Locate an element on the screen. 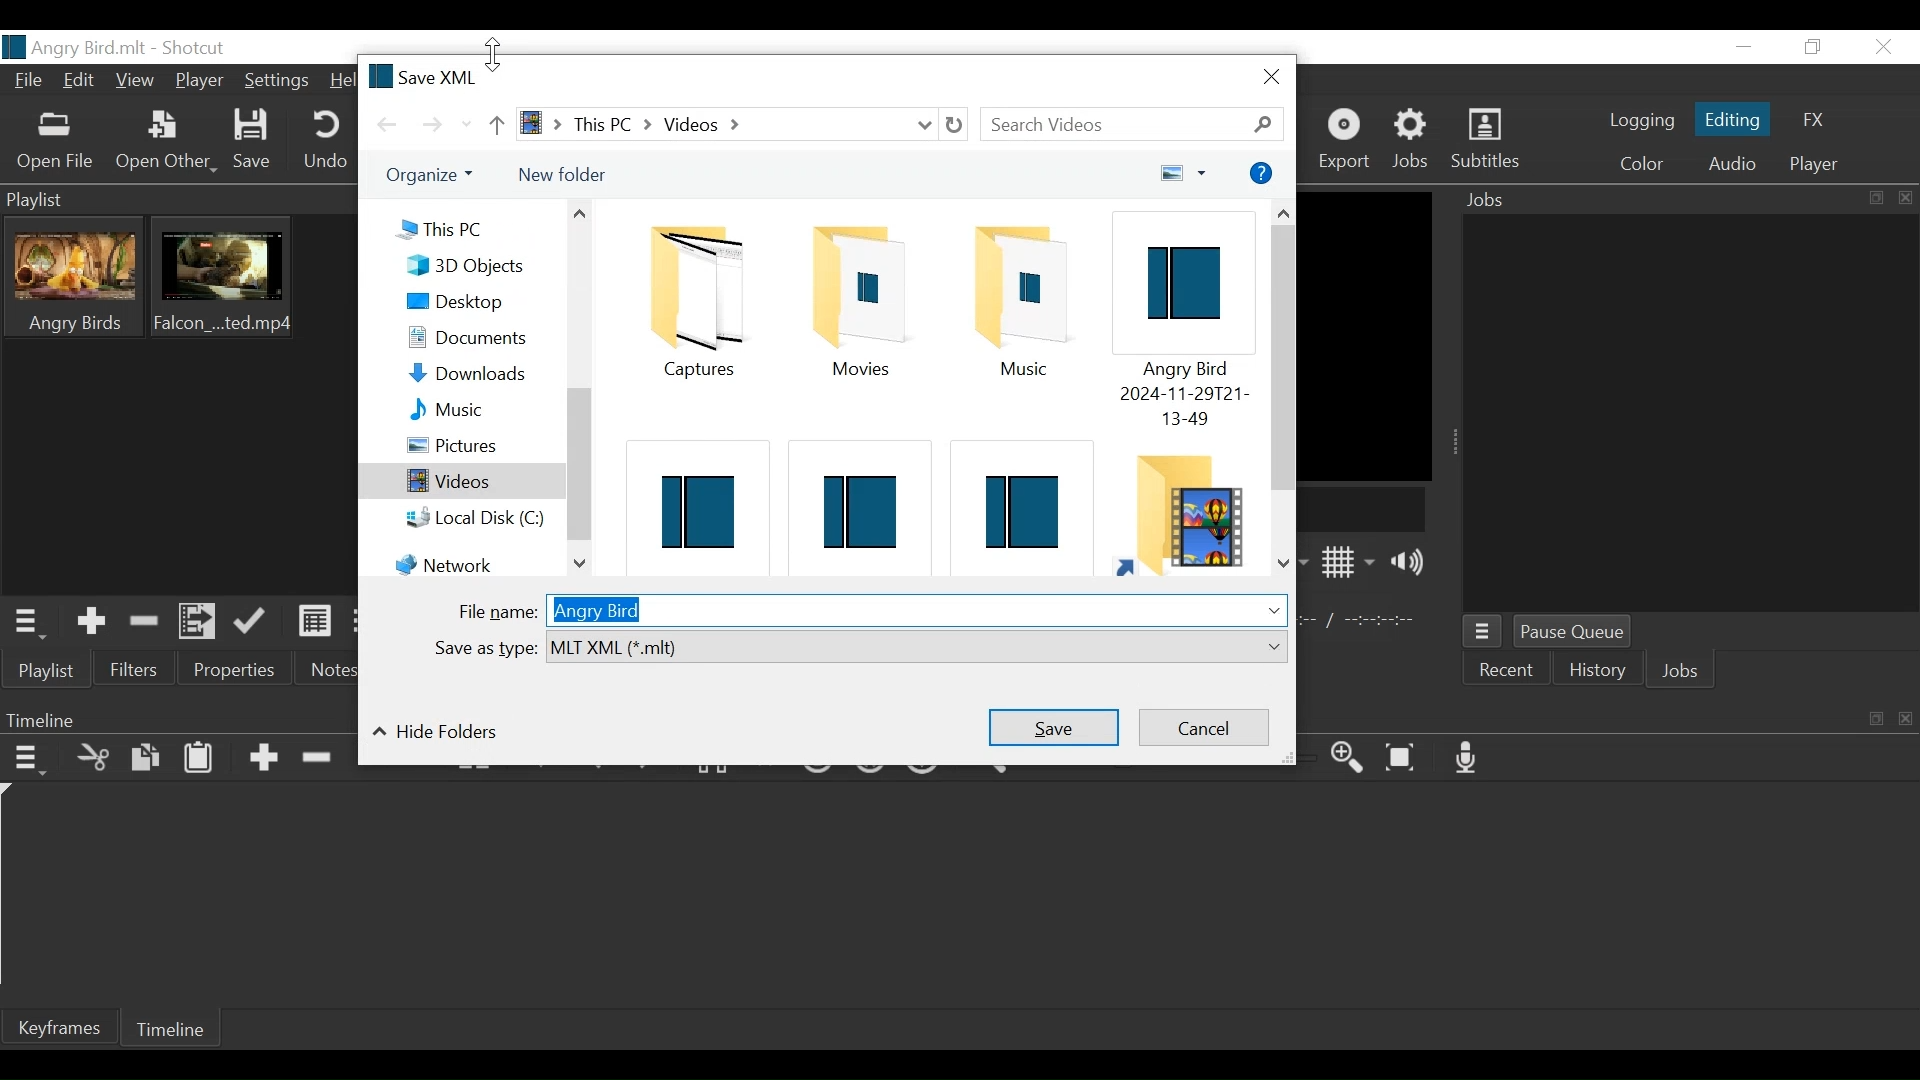 The width and height of the screenshot is (1920, 1080). Folder is located at coordinates (691, 301).